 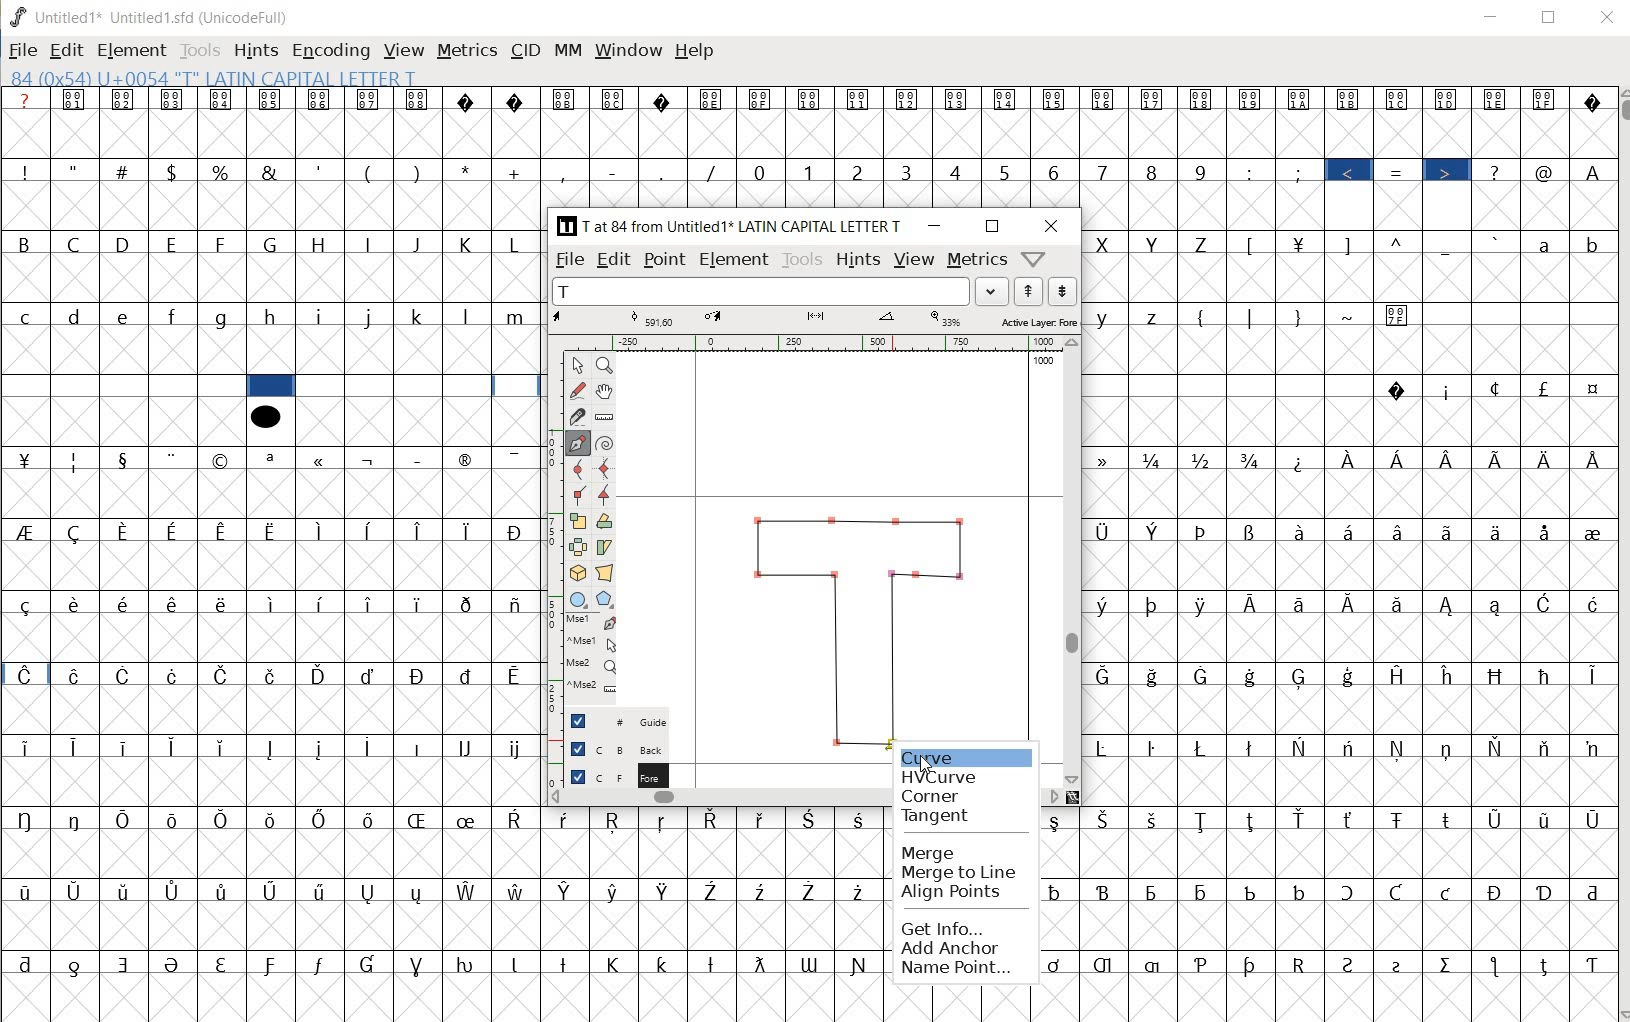 What do you see at coordinates (124, 602) in the screenshot?
I see `Symbol` at bounding box center [124, 602].